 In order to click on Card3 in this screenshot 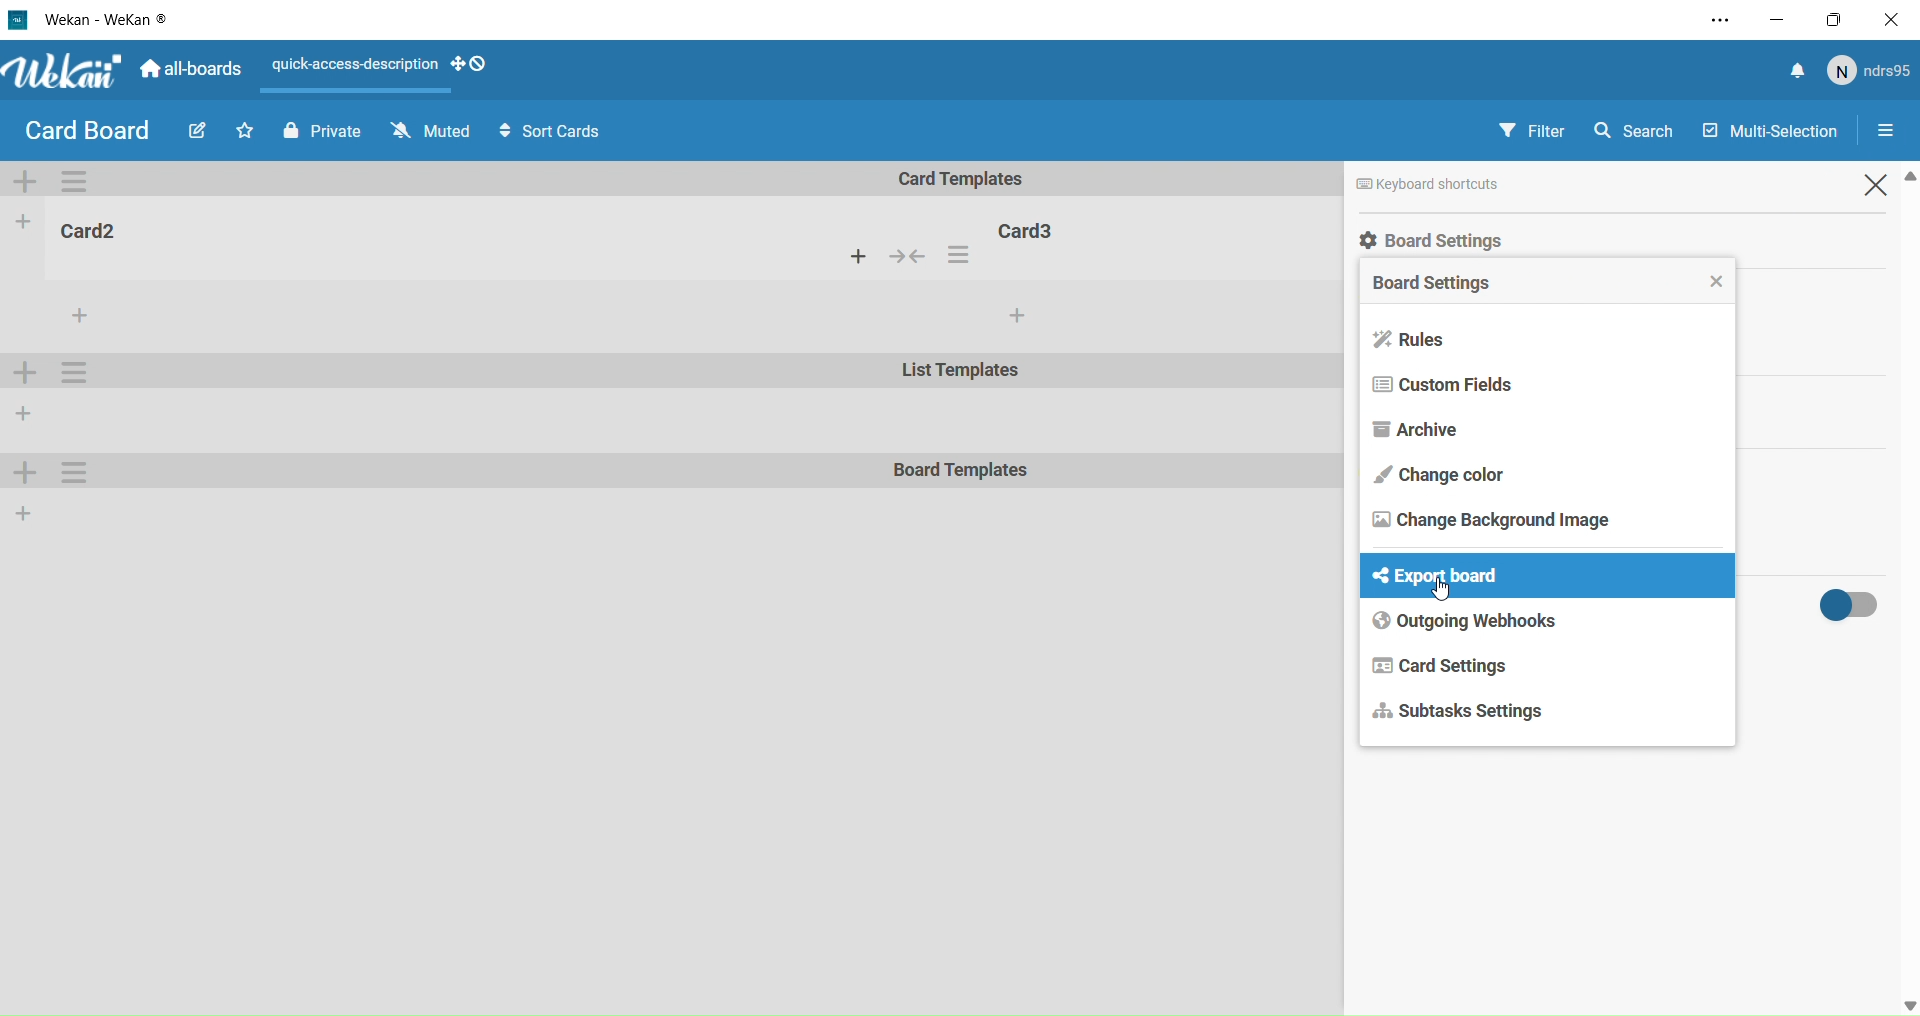, I will do `click(1031, 228)`.